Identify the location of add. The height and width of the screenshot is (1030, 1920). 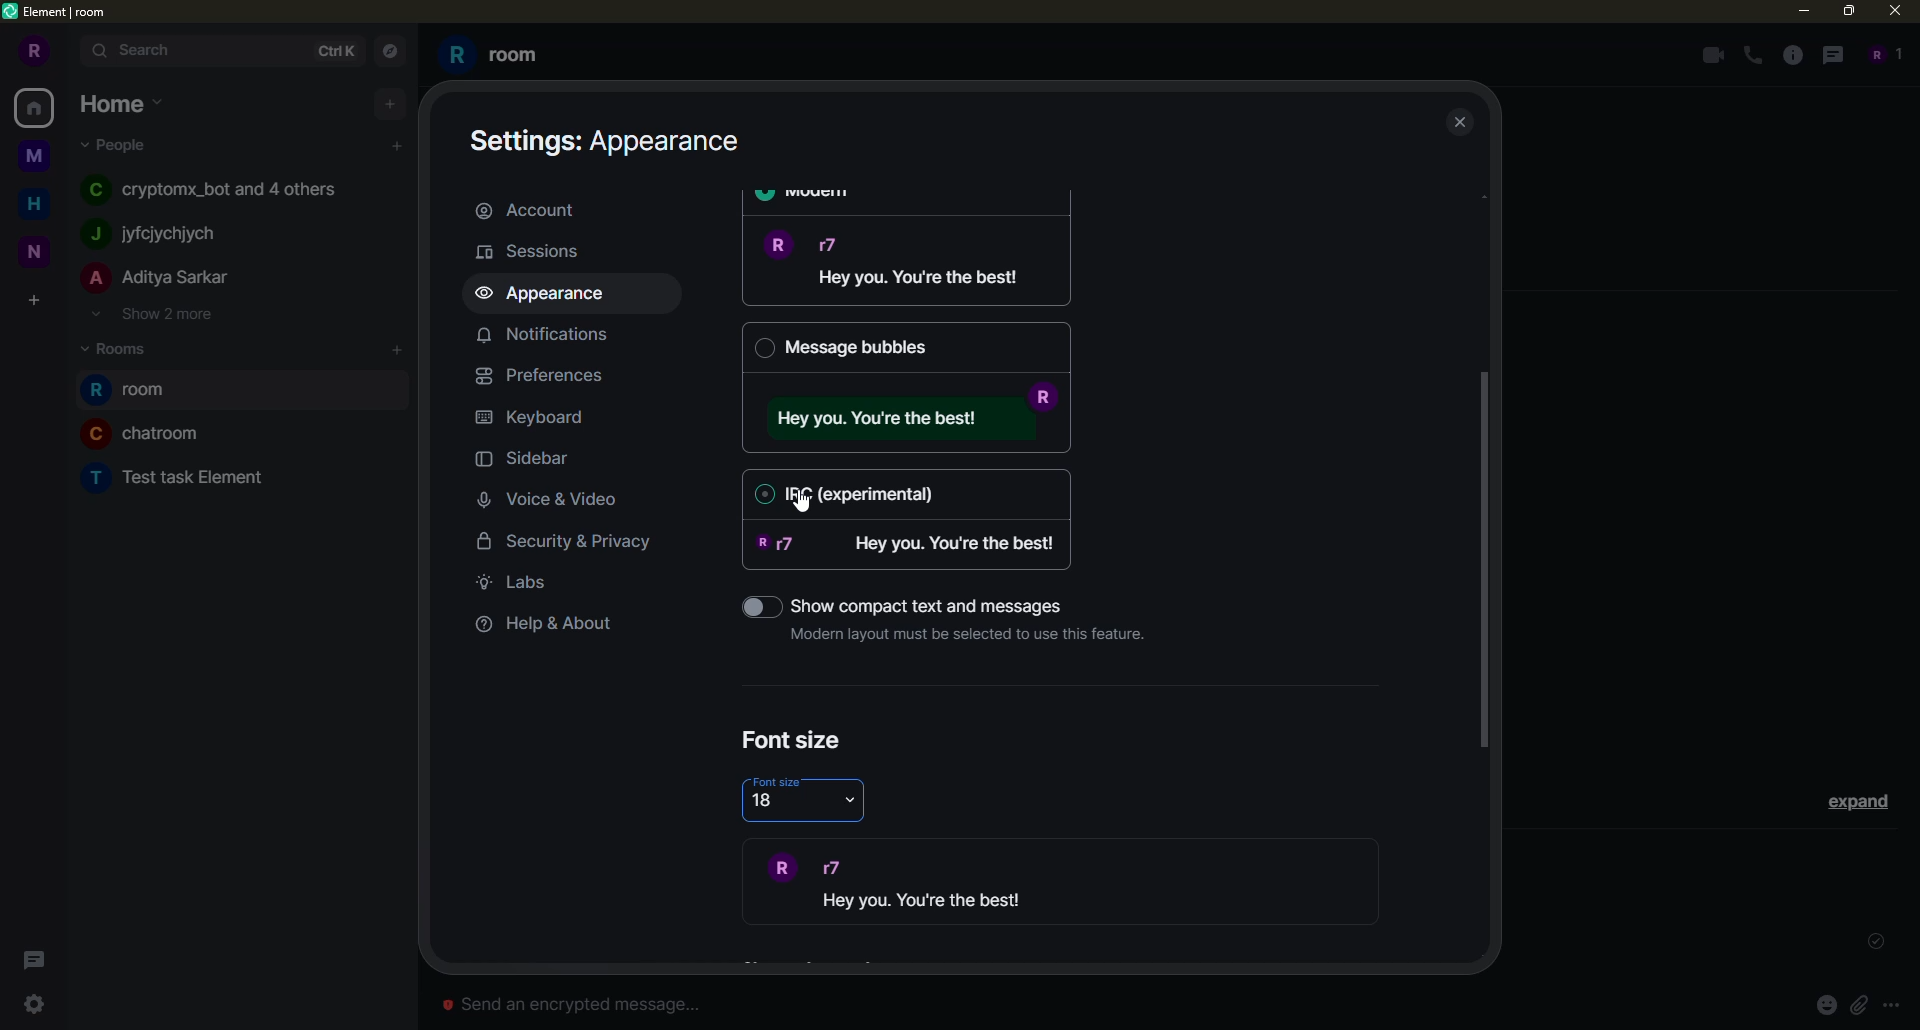
(390, 102).